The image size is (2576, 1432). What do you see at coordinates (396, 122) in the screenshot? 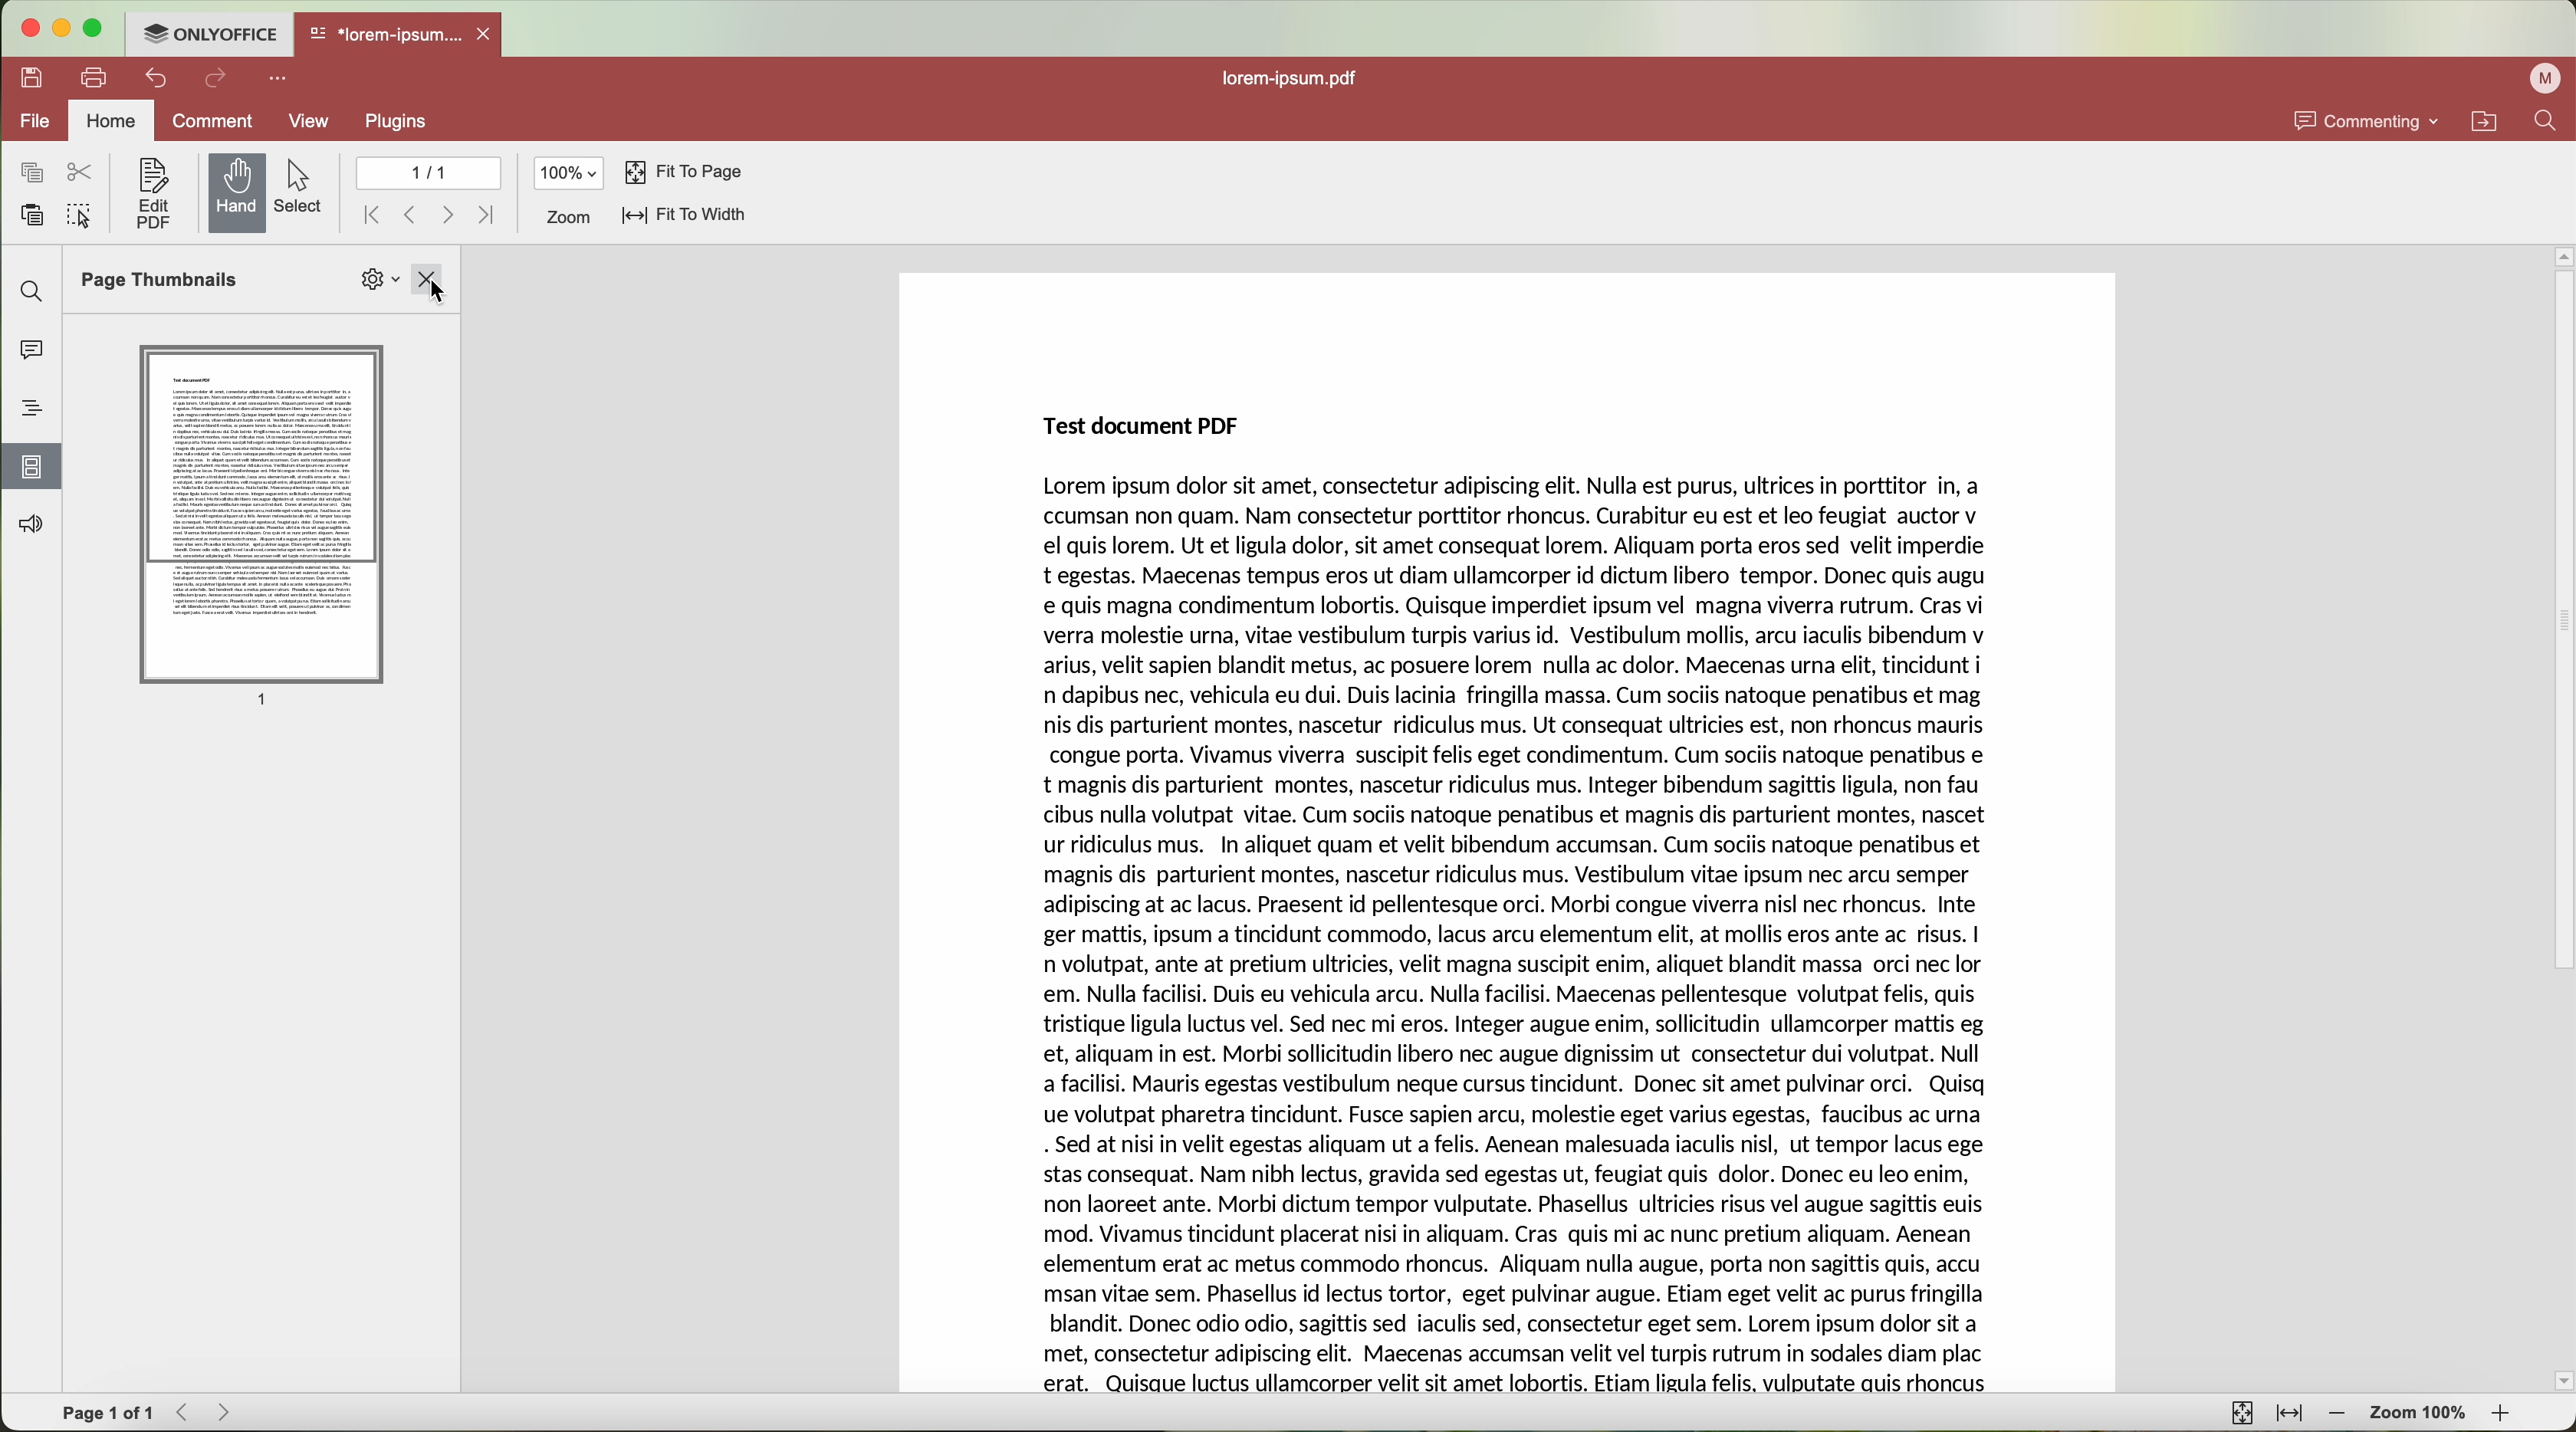
I see `plugins` at bounding box center [396, 122].